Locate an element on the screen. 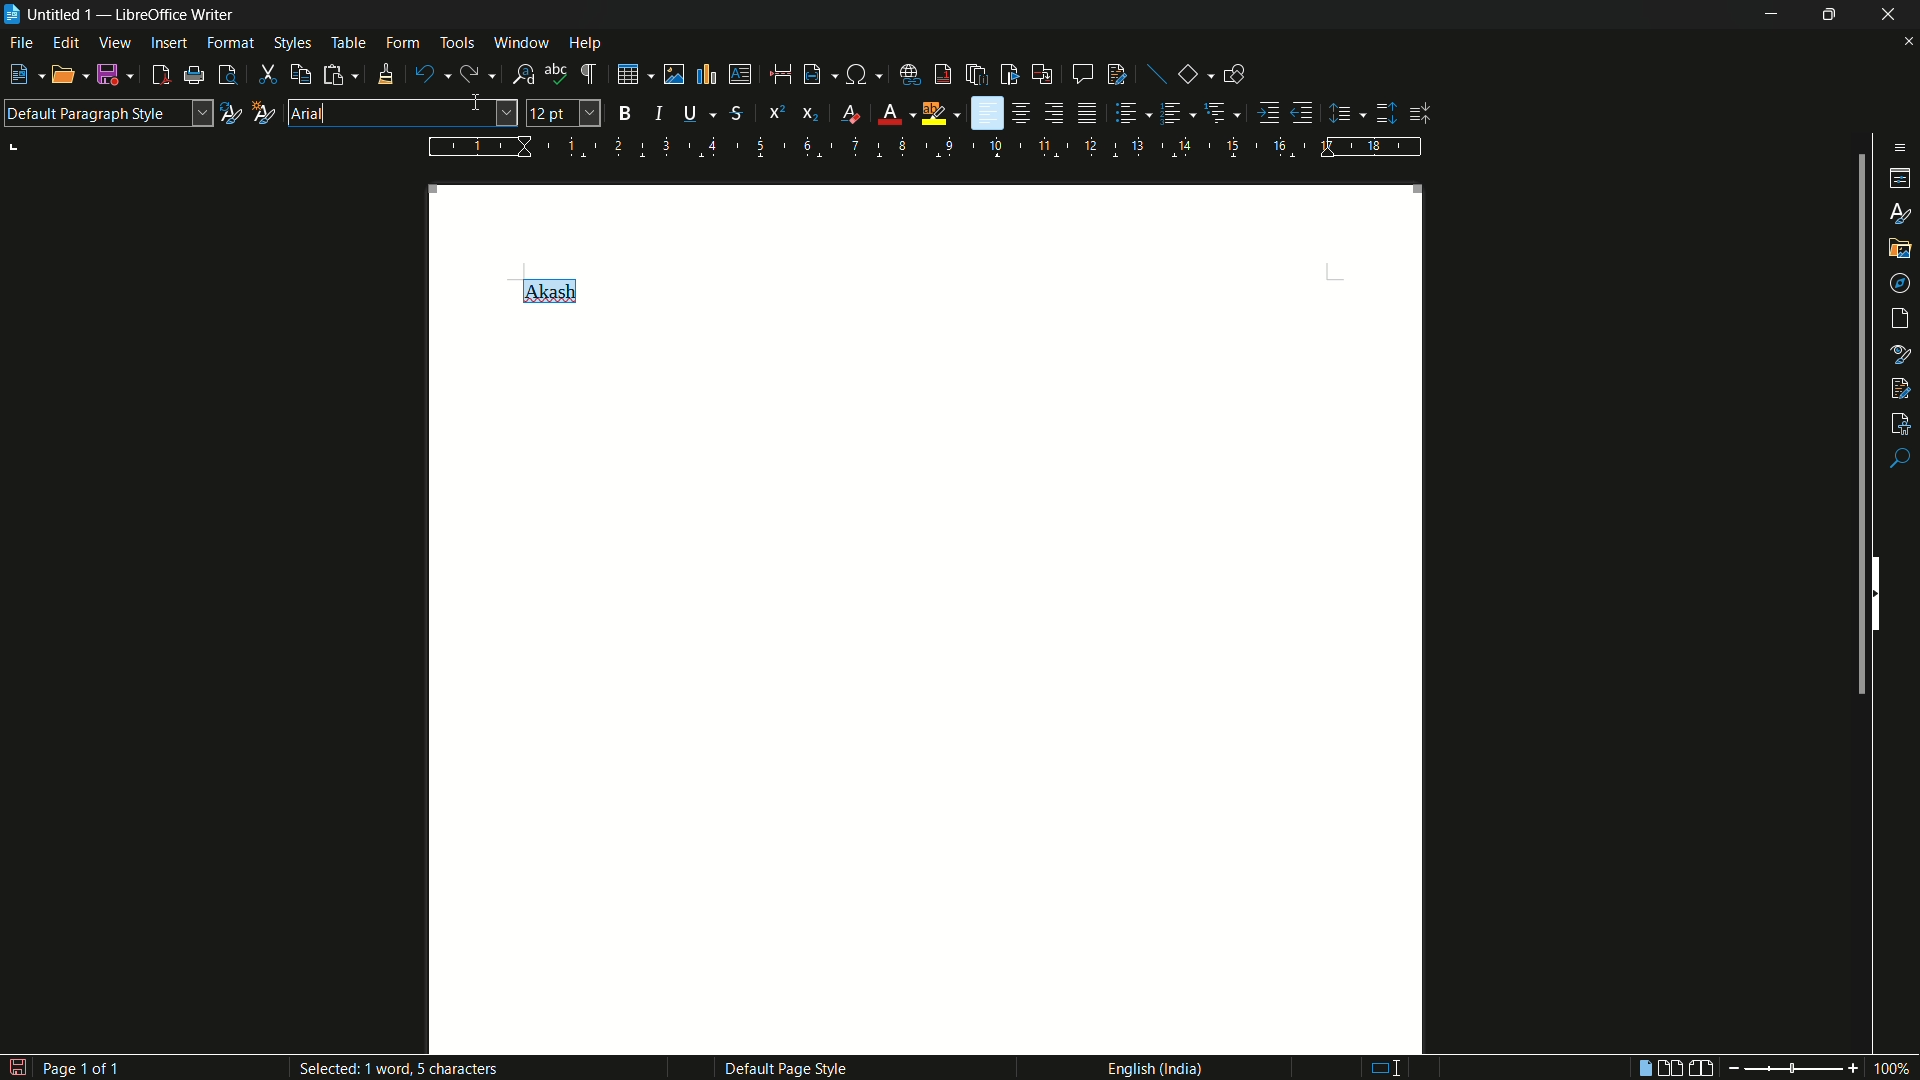 The height and width of the screenshot is (1080, 1920). scroll bar is located at coordinates (1856, 429).